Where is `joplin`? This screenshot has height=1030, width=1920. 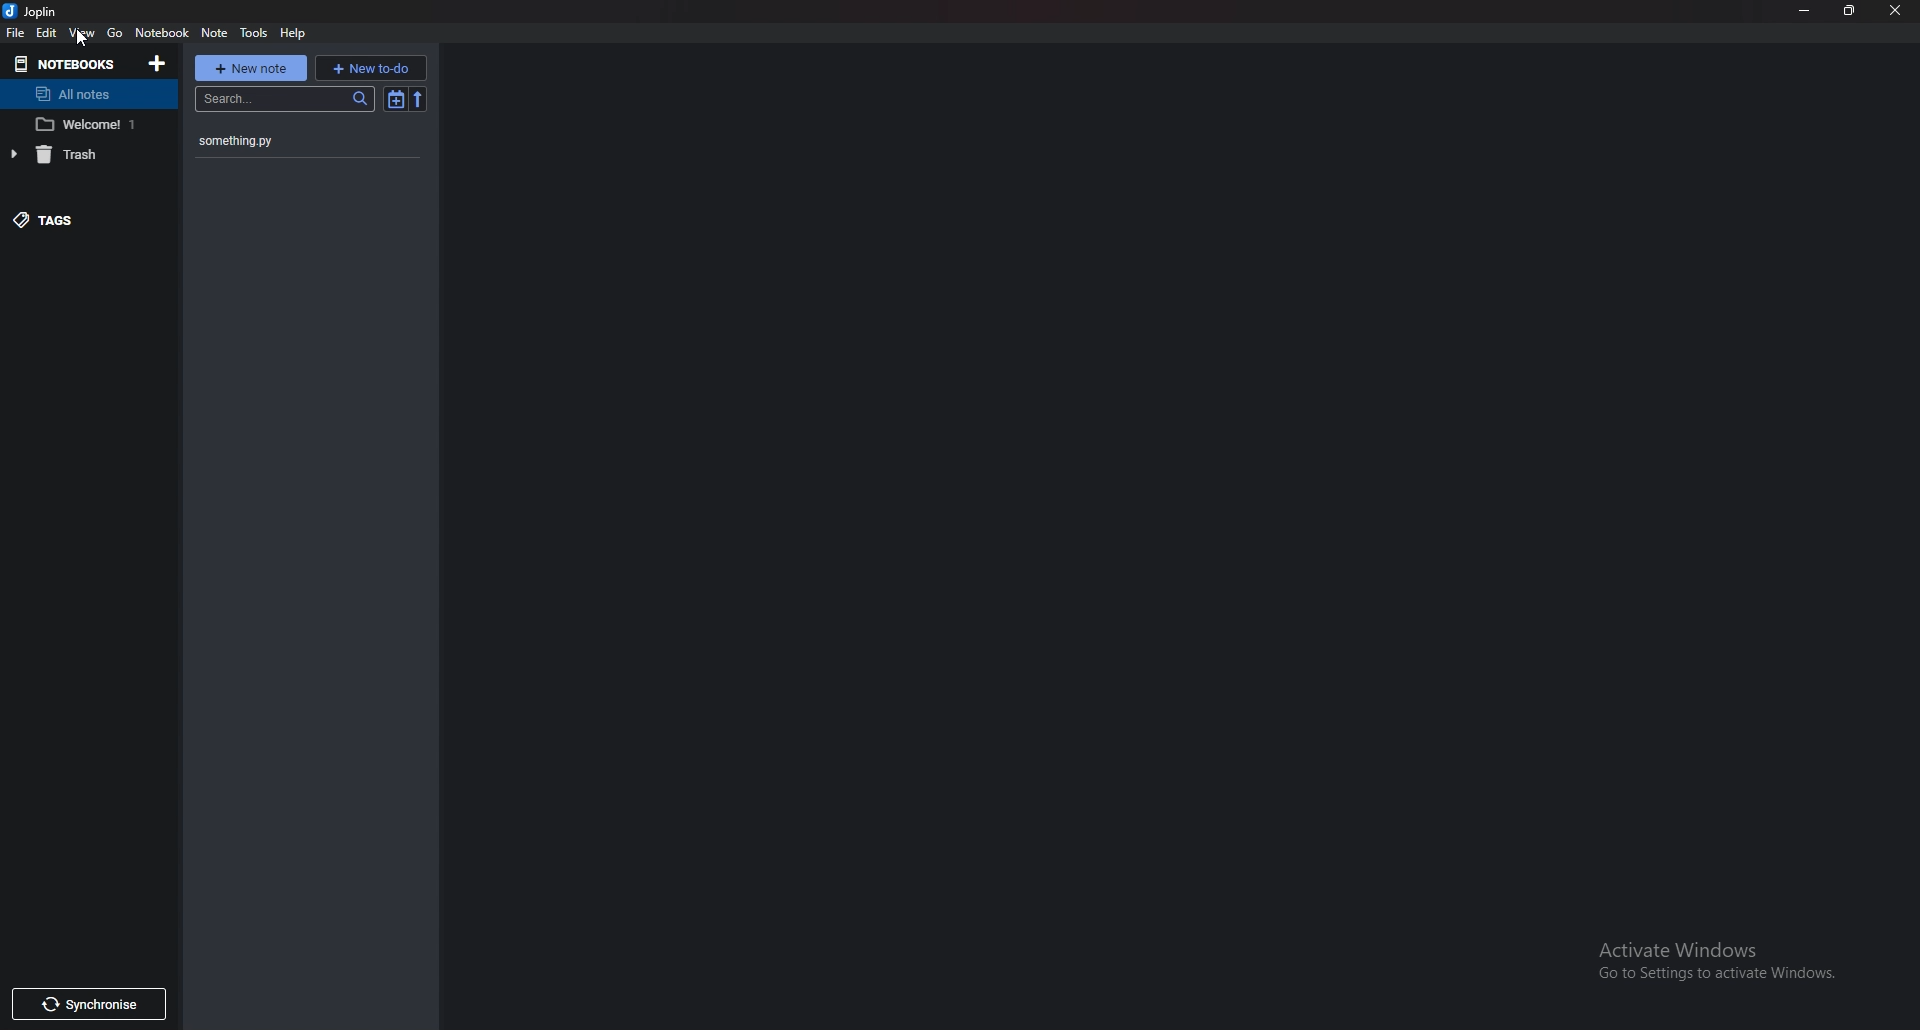
joplin is located at coordinates (34, 11).